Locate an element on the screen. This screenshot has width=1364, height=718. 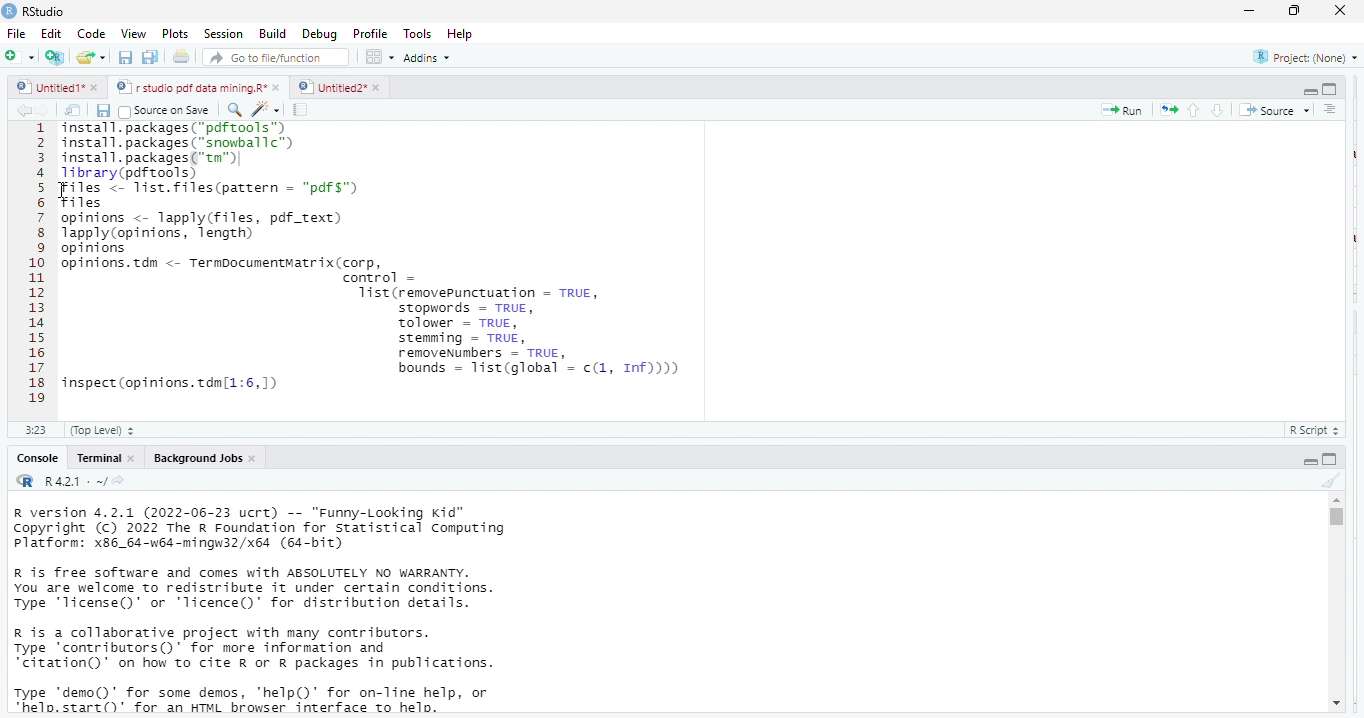
rs studio is located at coordinates (26, 482).